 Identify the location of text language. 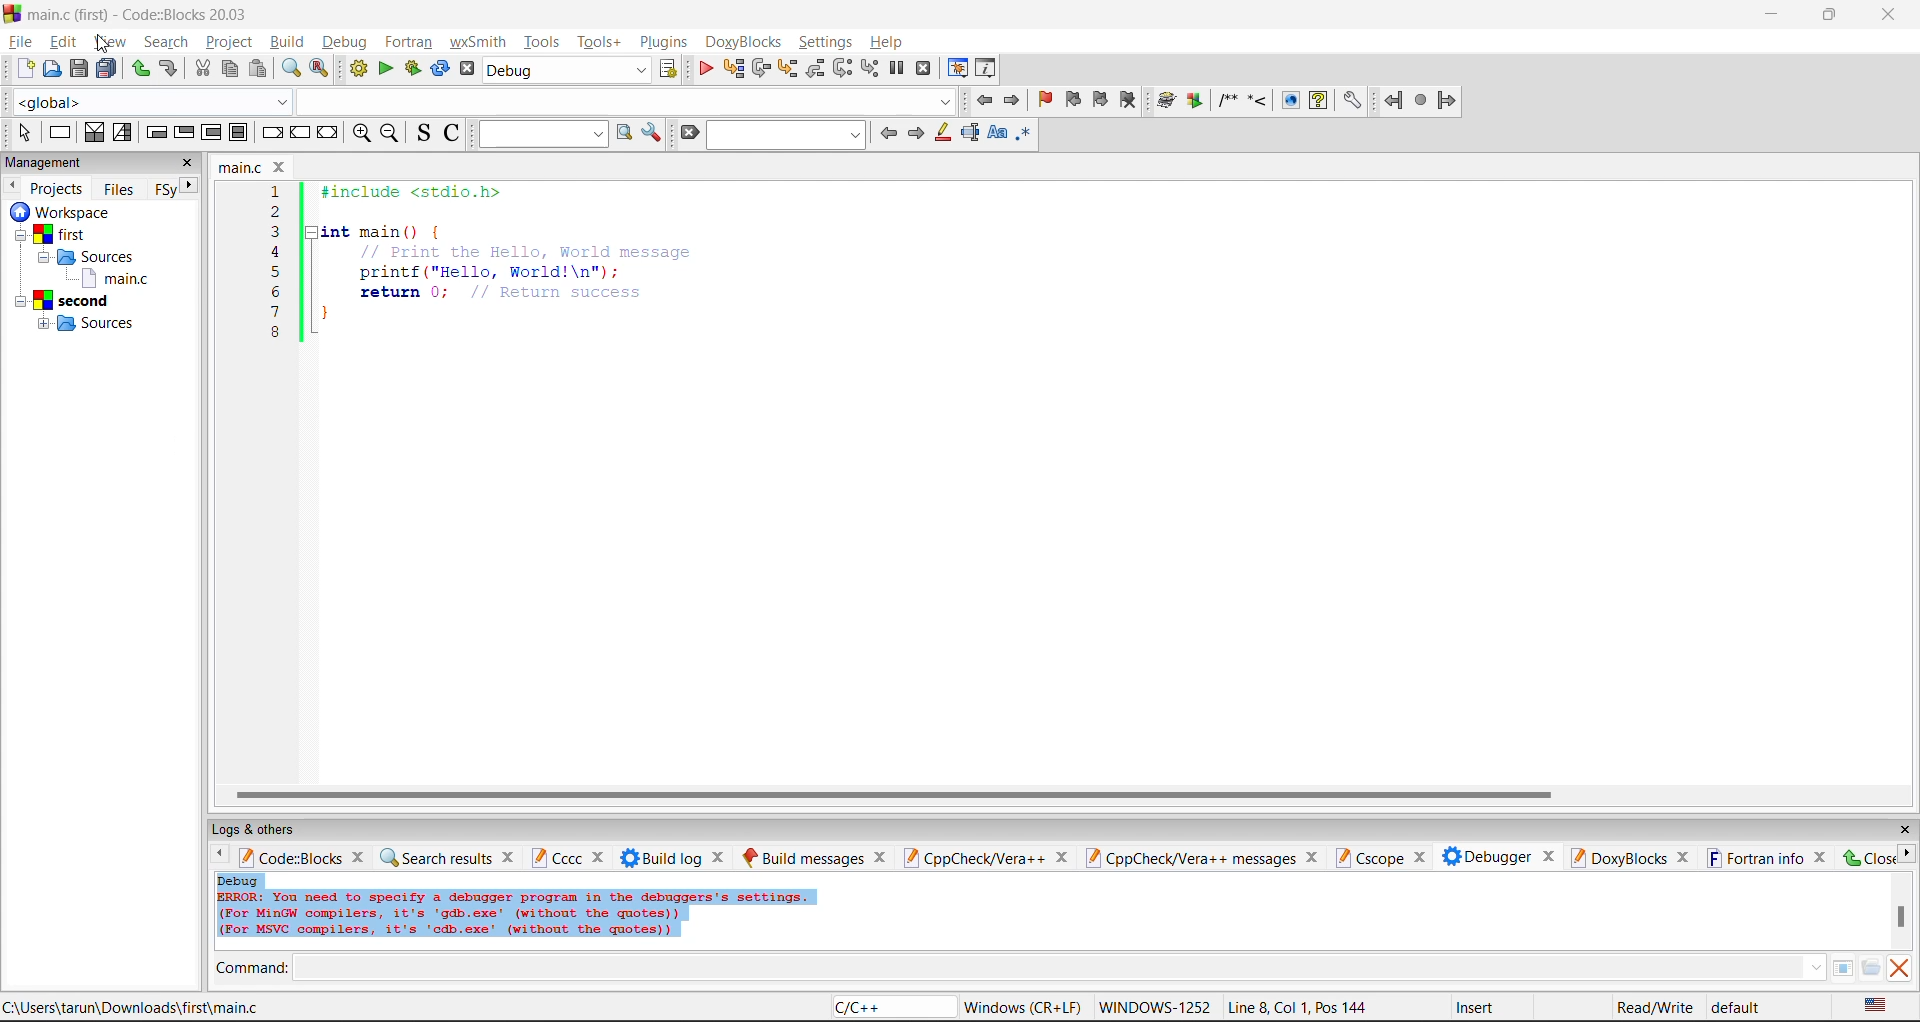
(1876, 1007).